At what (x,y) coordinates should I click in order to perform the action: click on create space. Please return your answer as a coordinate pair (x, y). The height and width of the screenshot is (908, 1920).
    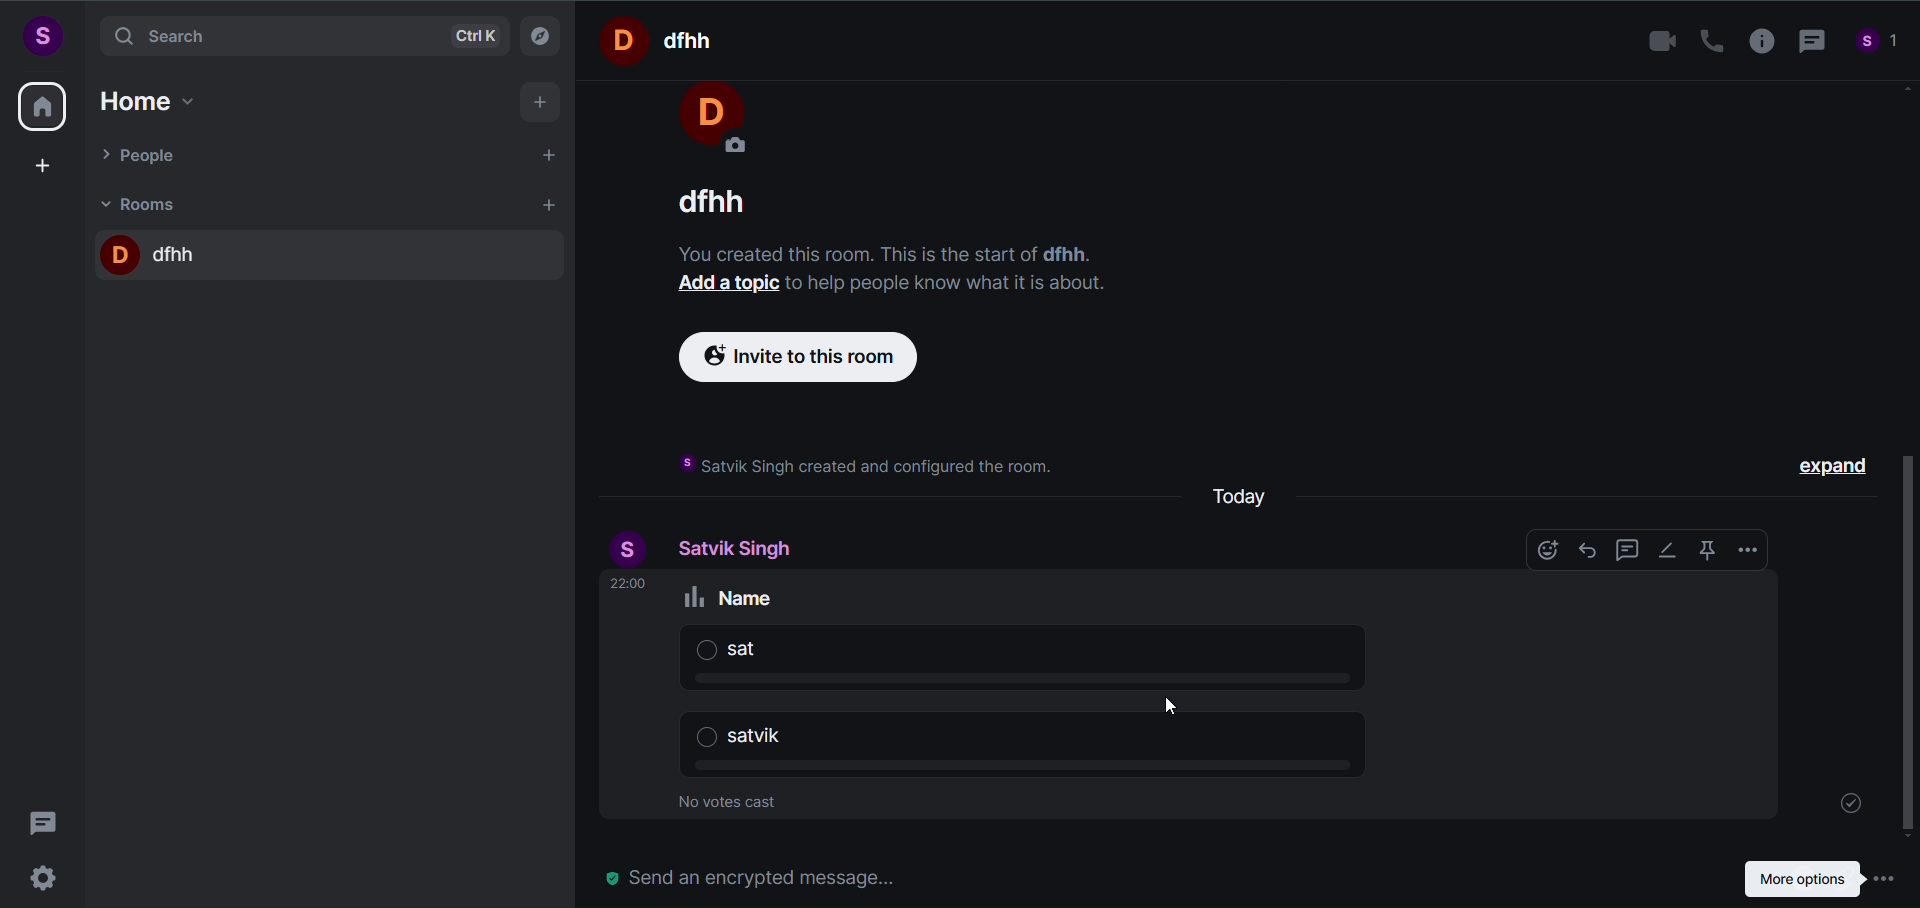
    Looking at the image, I should click on (43, 165).